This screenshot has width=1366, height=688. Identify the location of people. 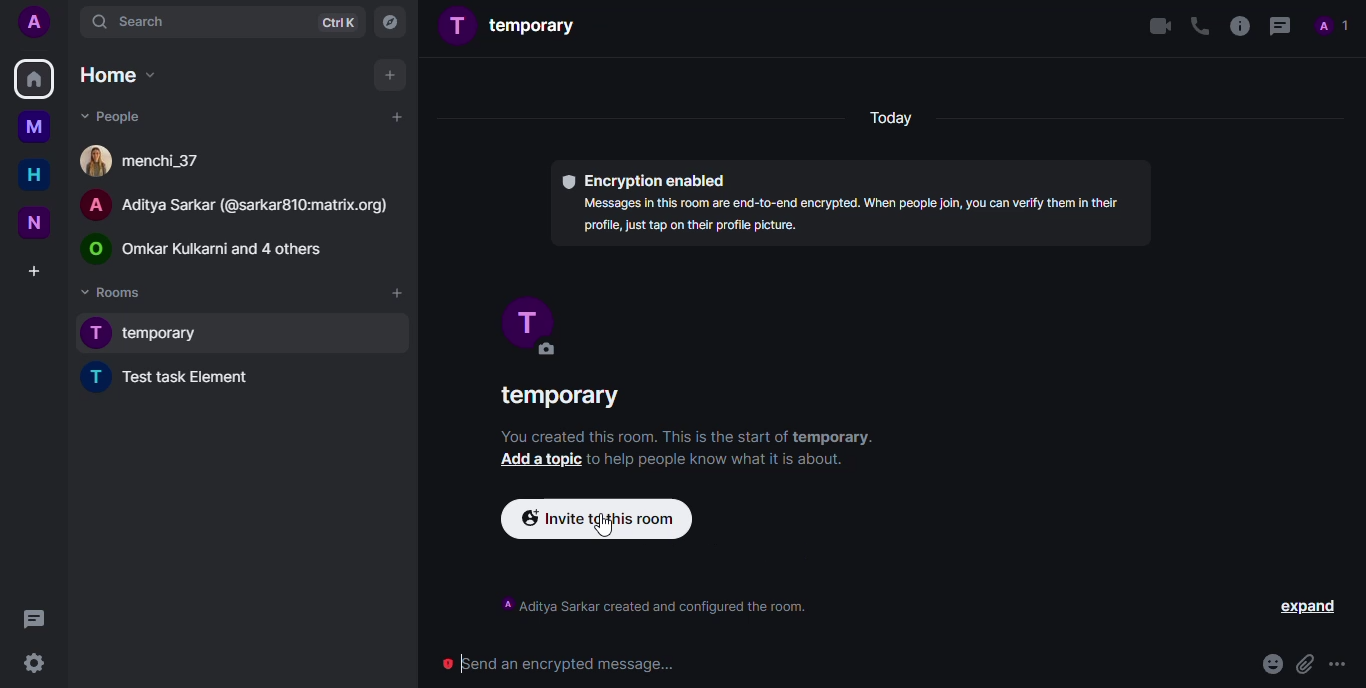
(110, 115).